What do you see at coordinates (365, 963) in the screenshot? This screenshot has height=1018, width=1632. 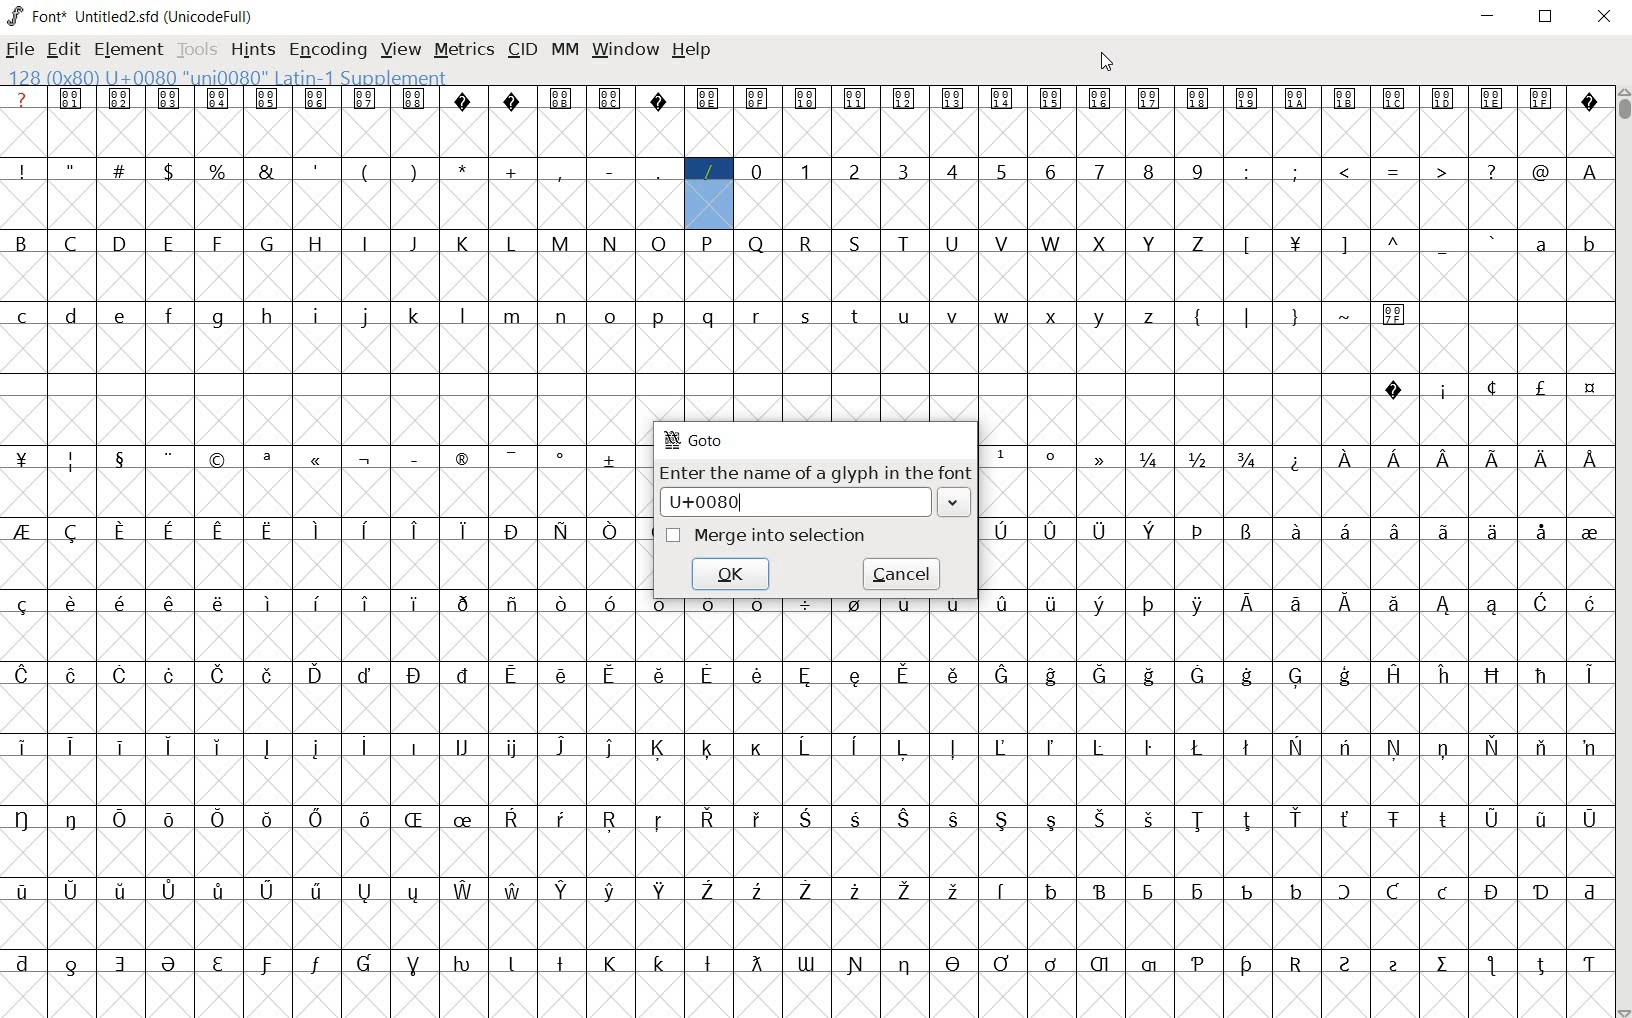 I see `glyph` at bounding box center [365, 963].